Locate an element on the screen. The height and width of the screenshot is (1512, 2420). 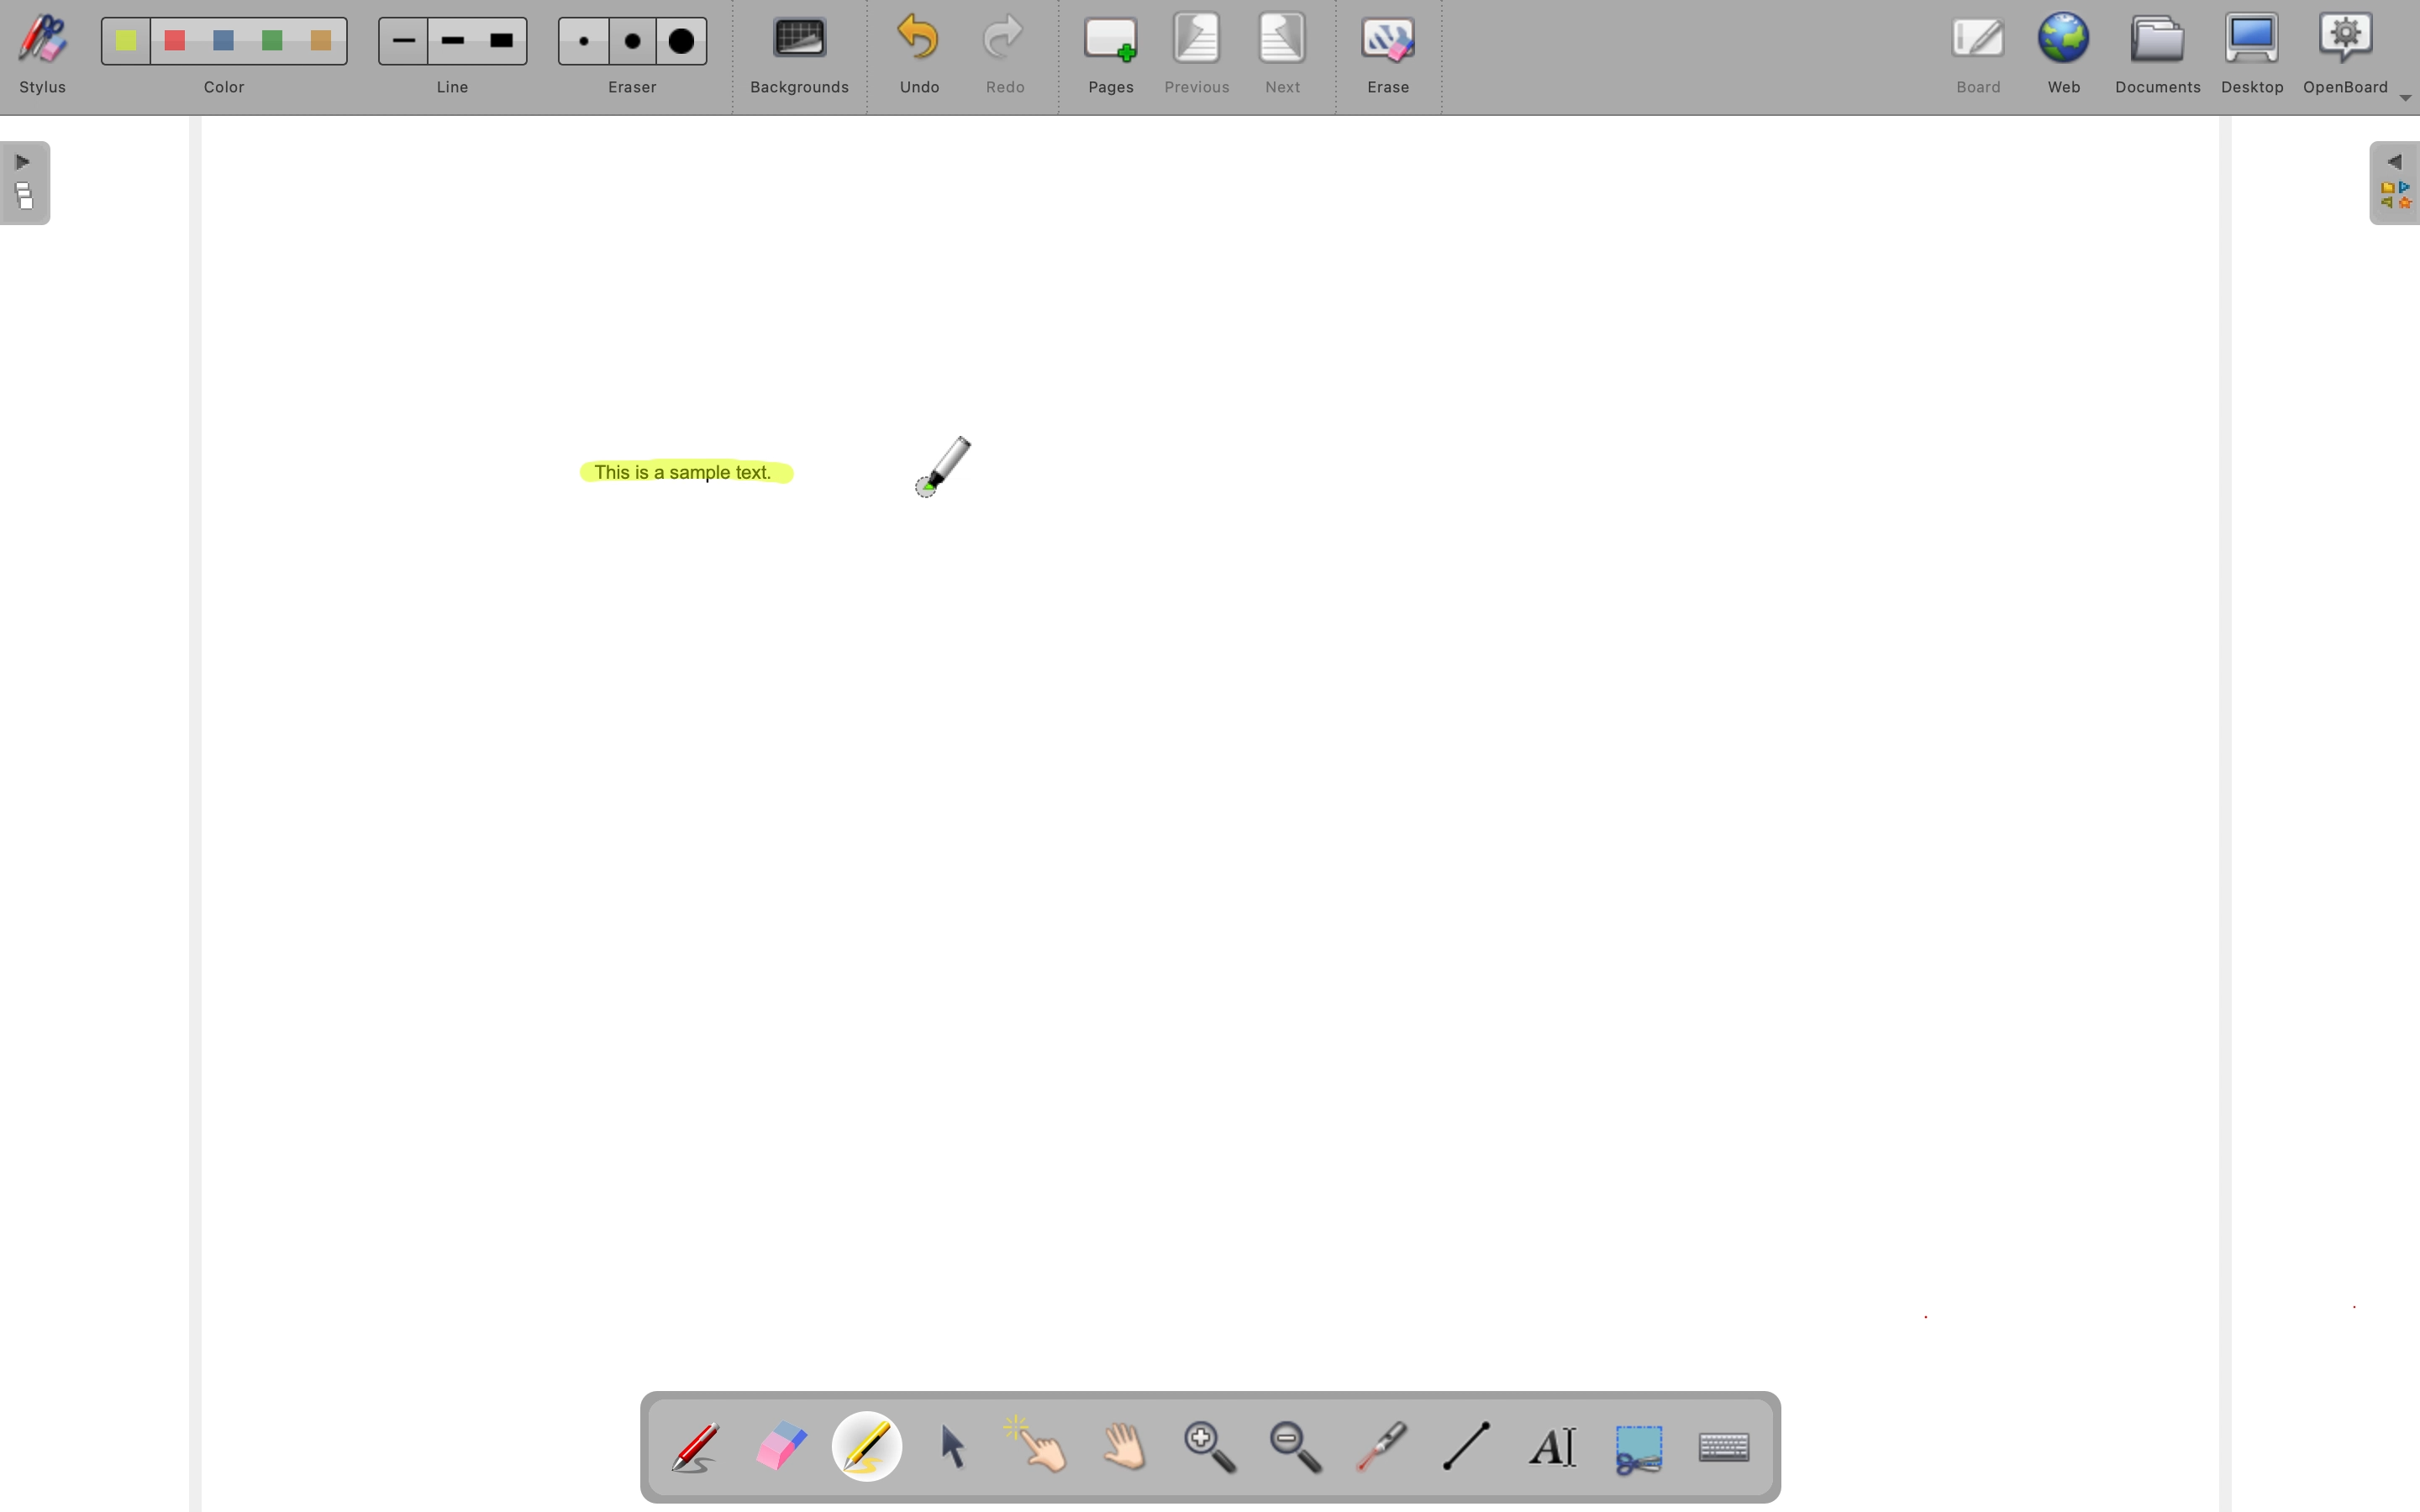
color is located at coordinates (226, 89).